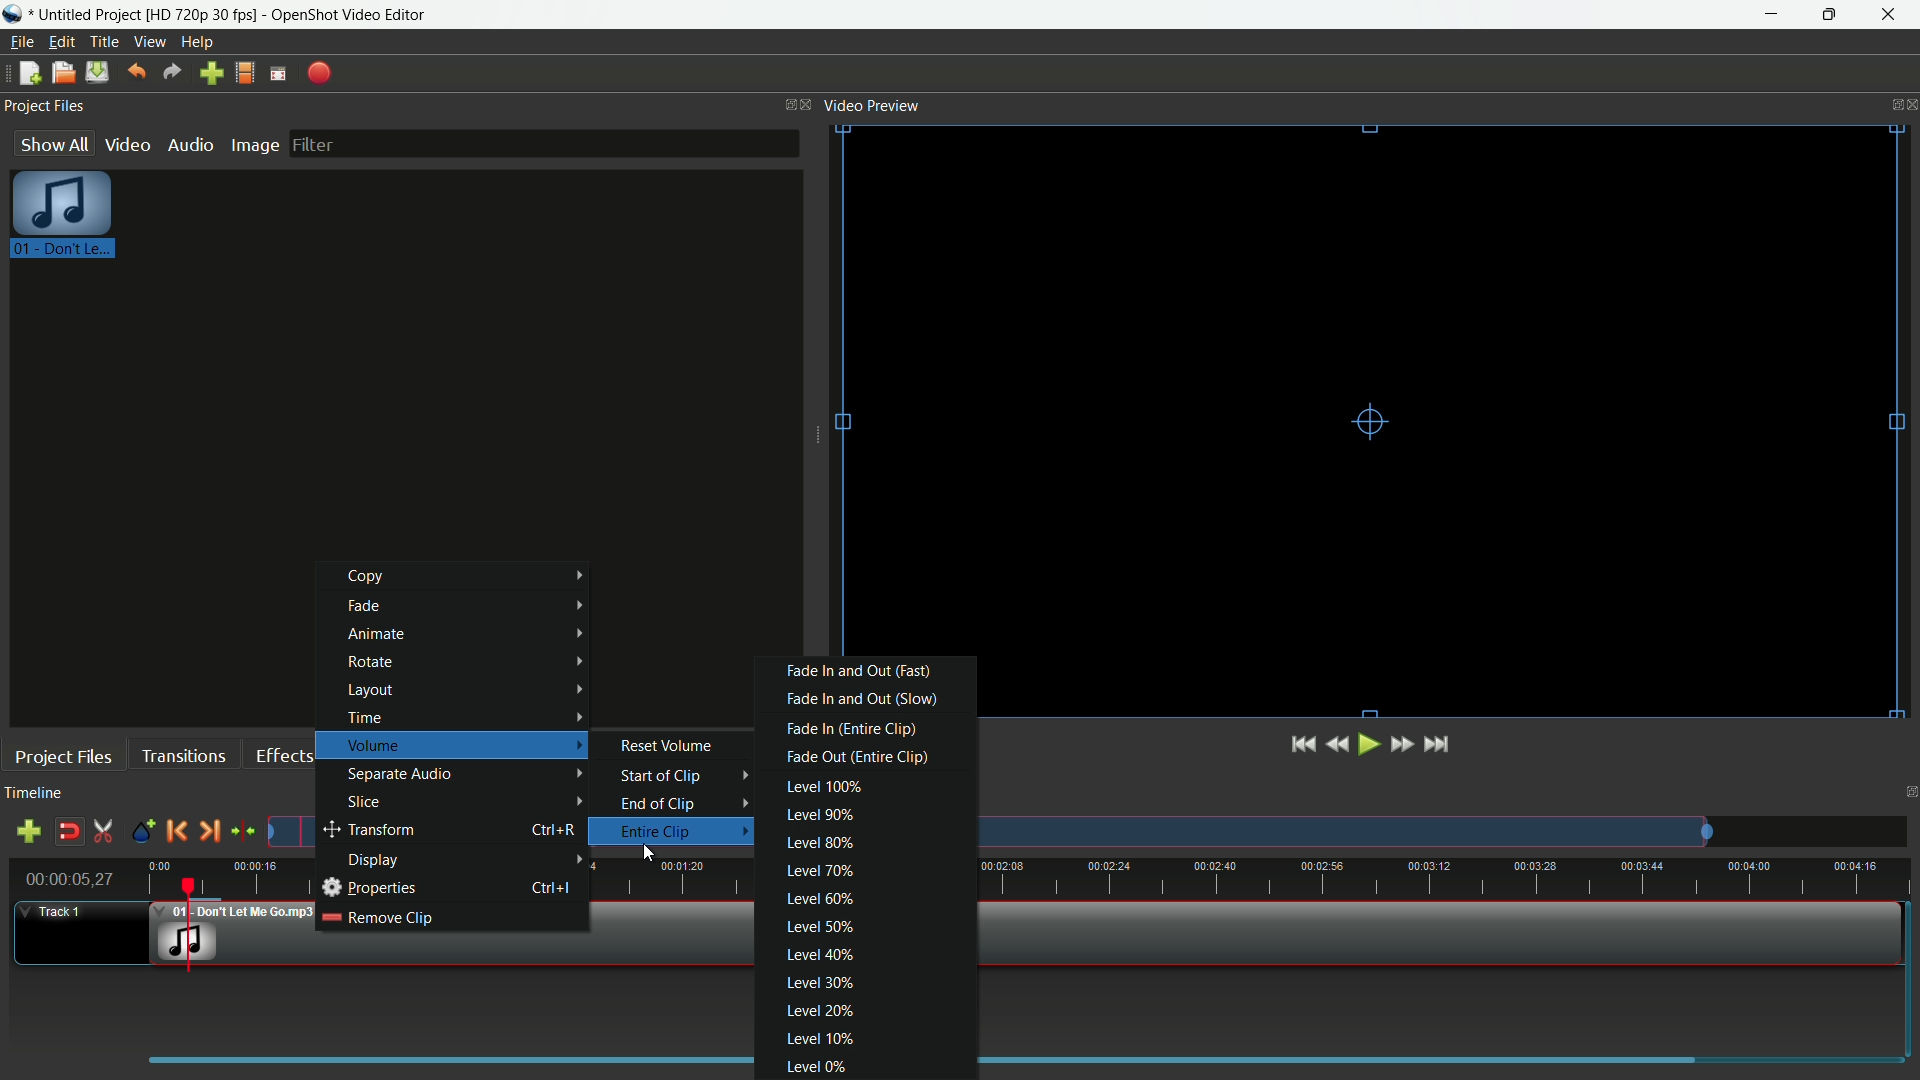 The width and height of the screenshot is (1920, 1080). What do you see at coordinates (105, 41) in the screenshot?
I see `title menu` at bounding box center [105, 41].